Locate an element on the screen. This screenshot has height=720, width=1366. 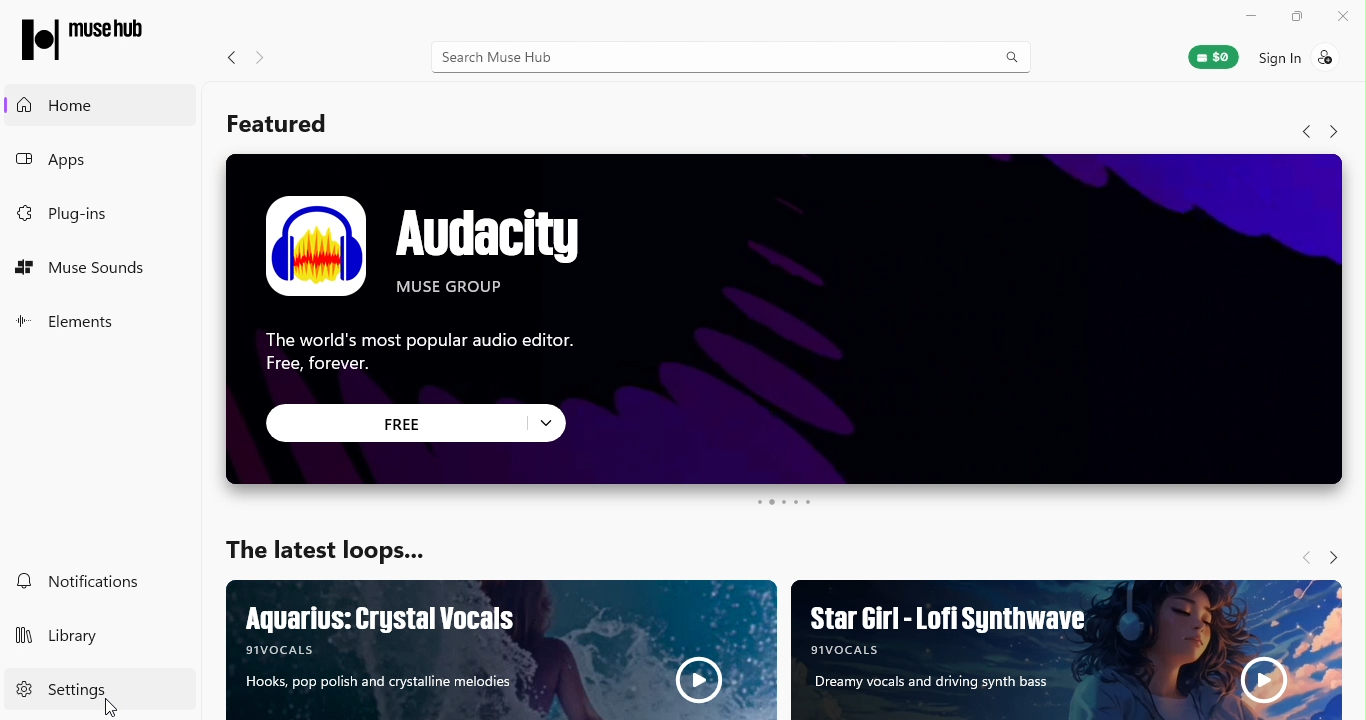
Navigate forward is located at coordinates (1336, 554).